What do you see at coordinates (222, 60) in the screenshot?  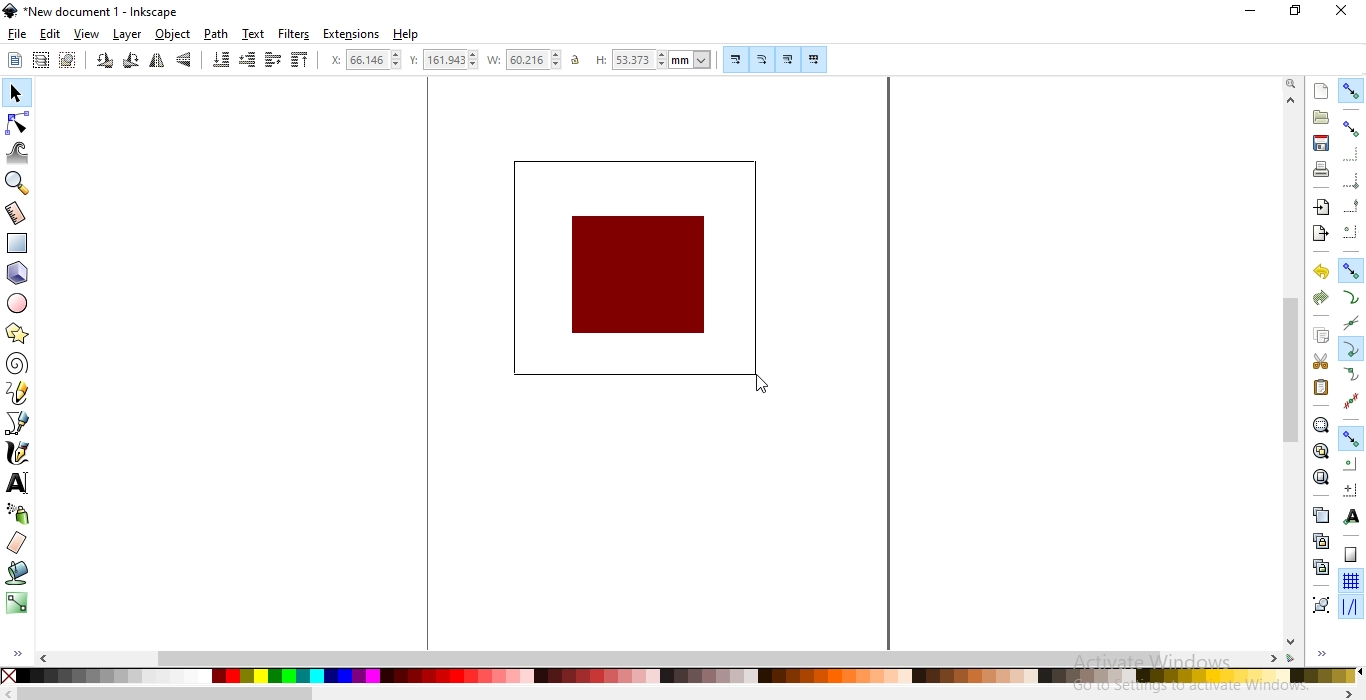 I see `lower selection to bottom` at bounding box center [222, 60].